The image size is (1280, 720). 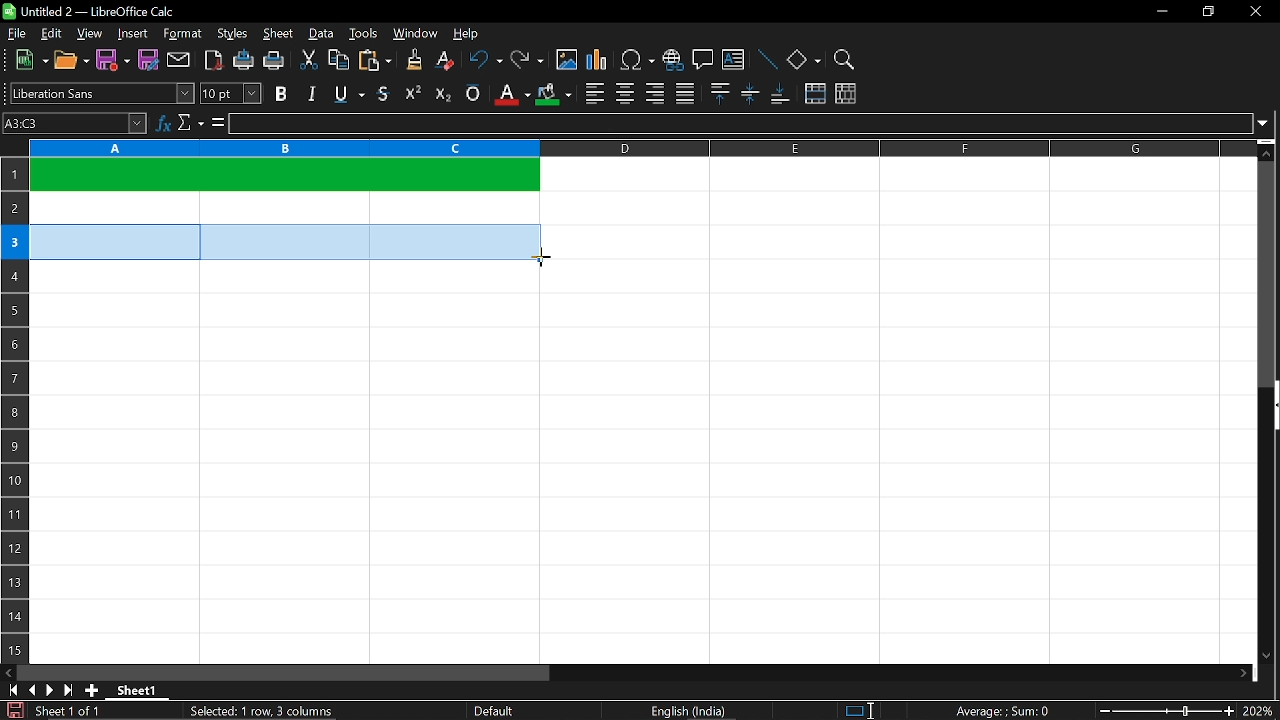 What do you see at coordinates (767, 59) in the screenshot?
I see `line` at bounding box center [767, 59].